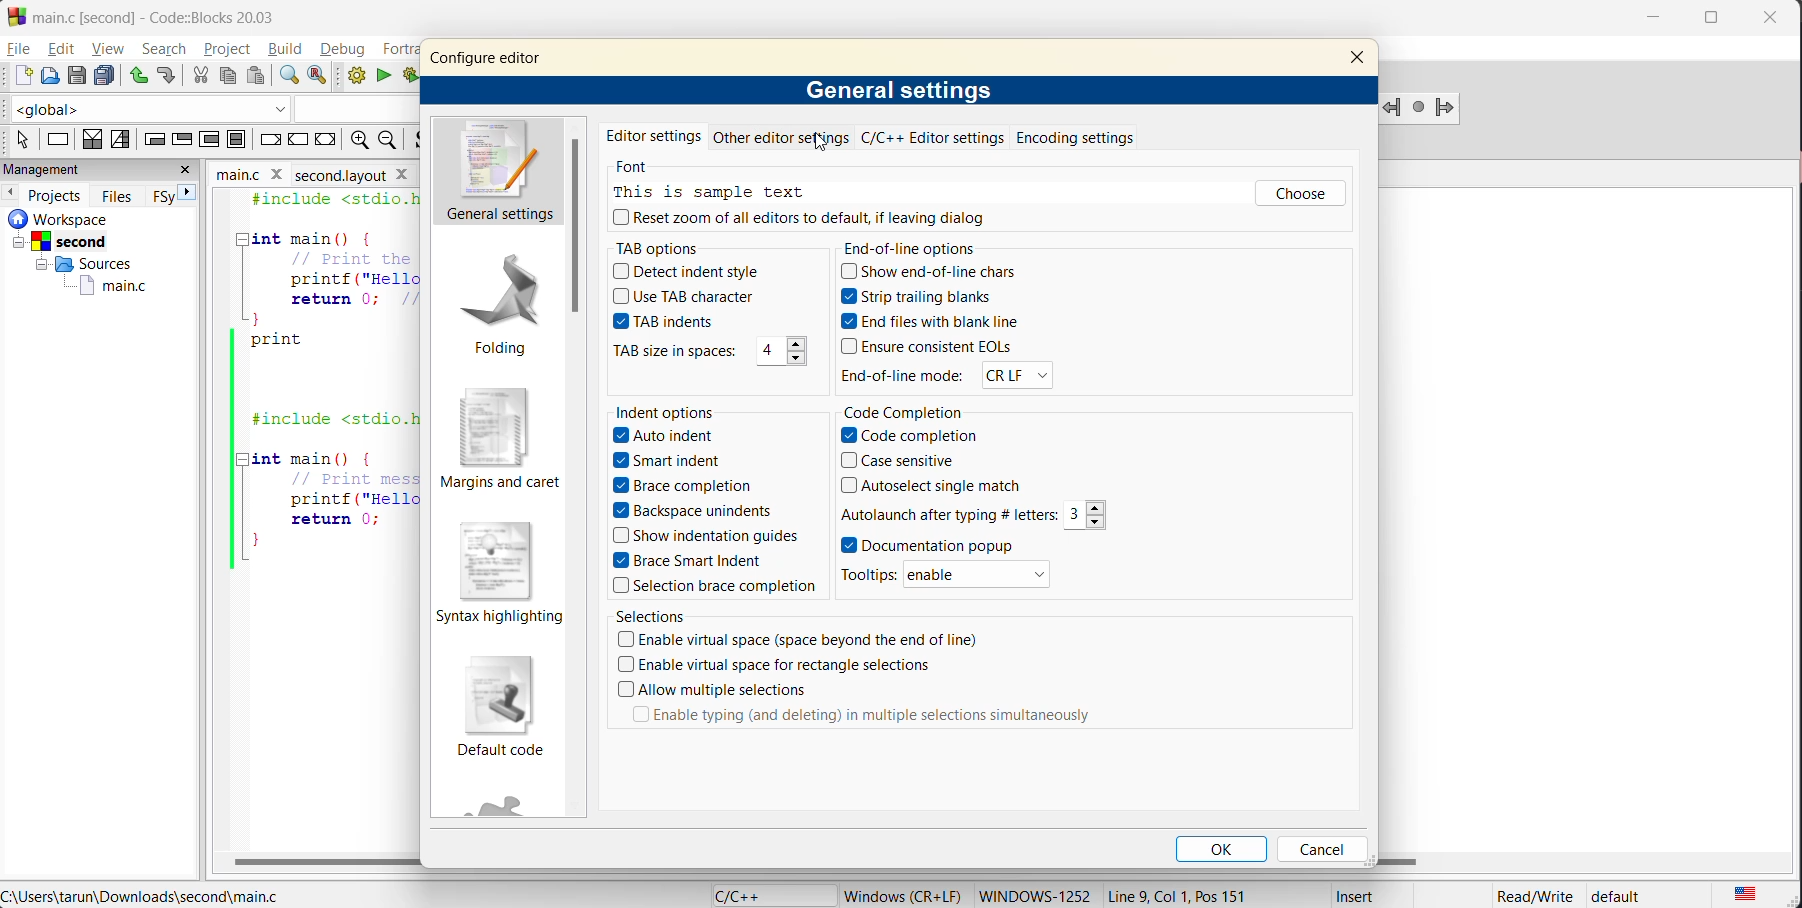  Describe the element at coordinates (181, 138) in the screenshot. I see `exit condition loop` at that location.